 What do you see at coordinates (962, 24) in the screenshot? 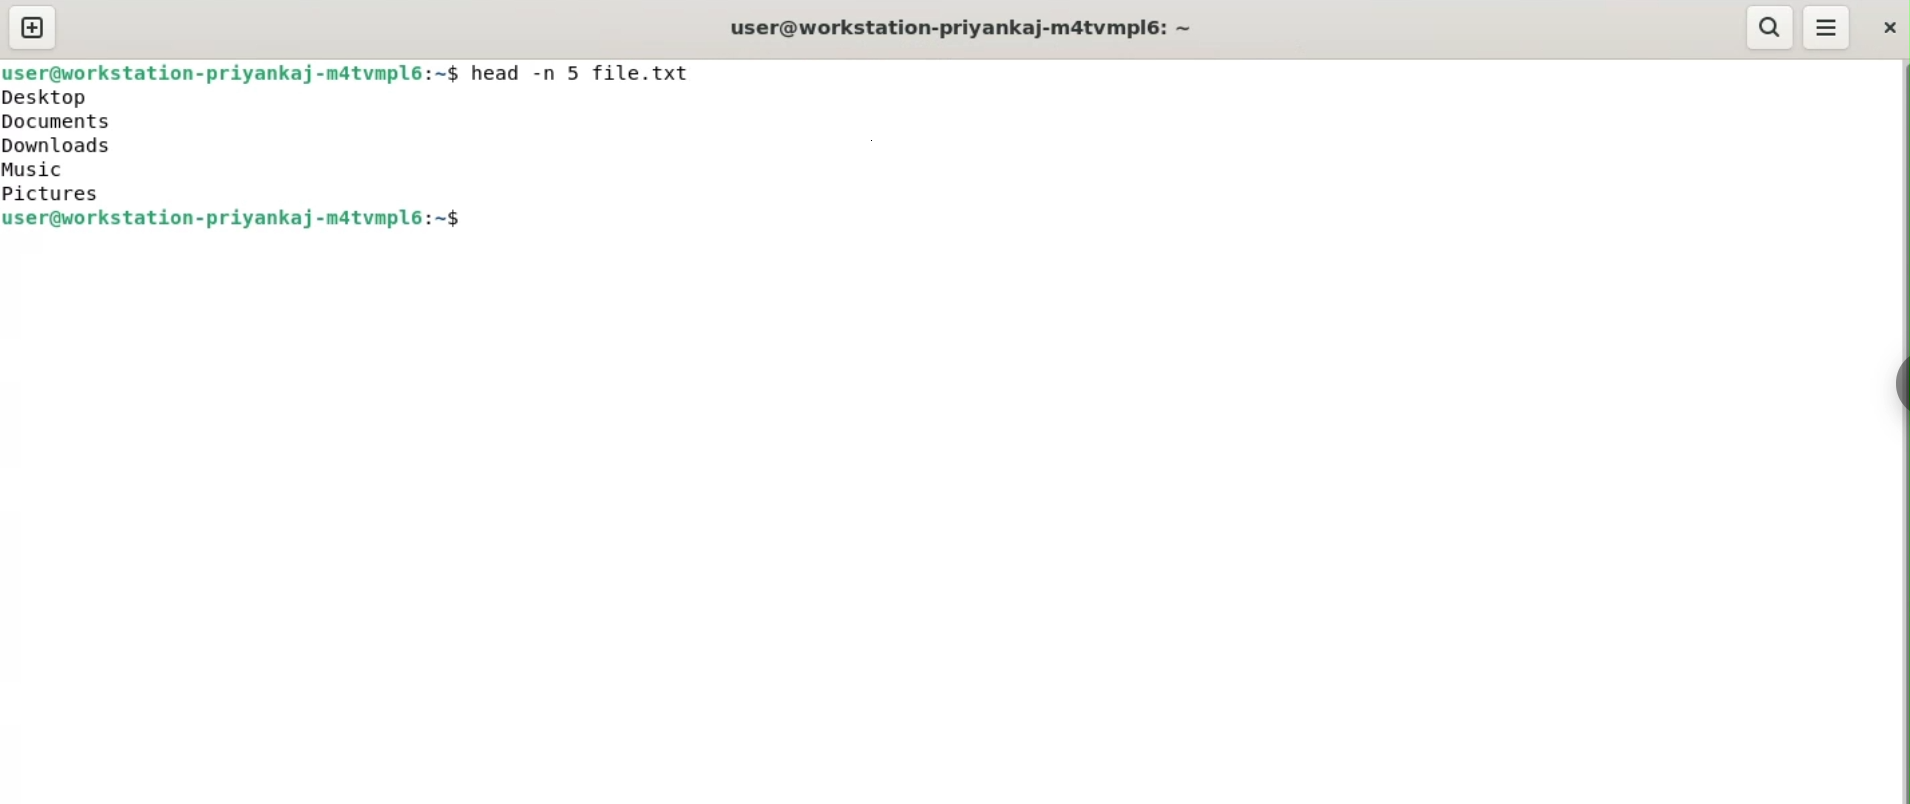
I see `user@workstation-priyankaj-m4tvmpl6: ~` at bounding box center [962, 24].